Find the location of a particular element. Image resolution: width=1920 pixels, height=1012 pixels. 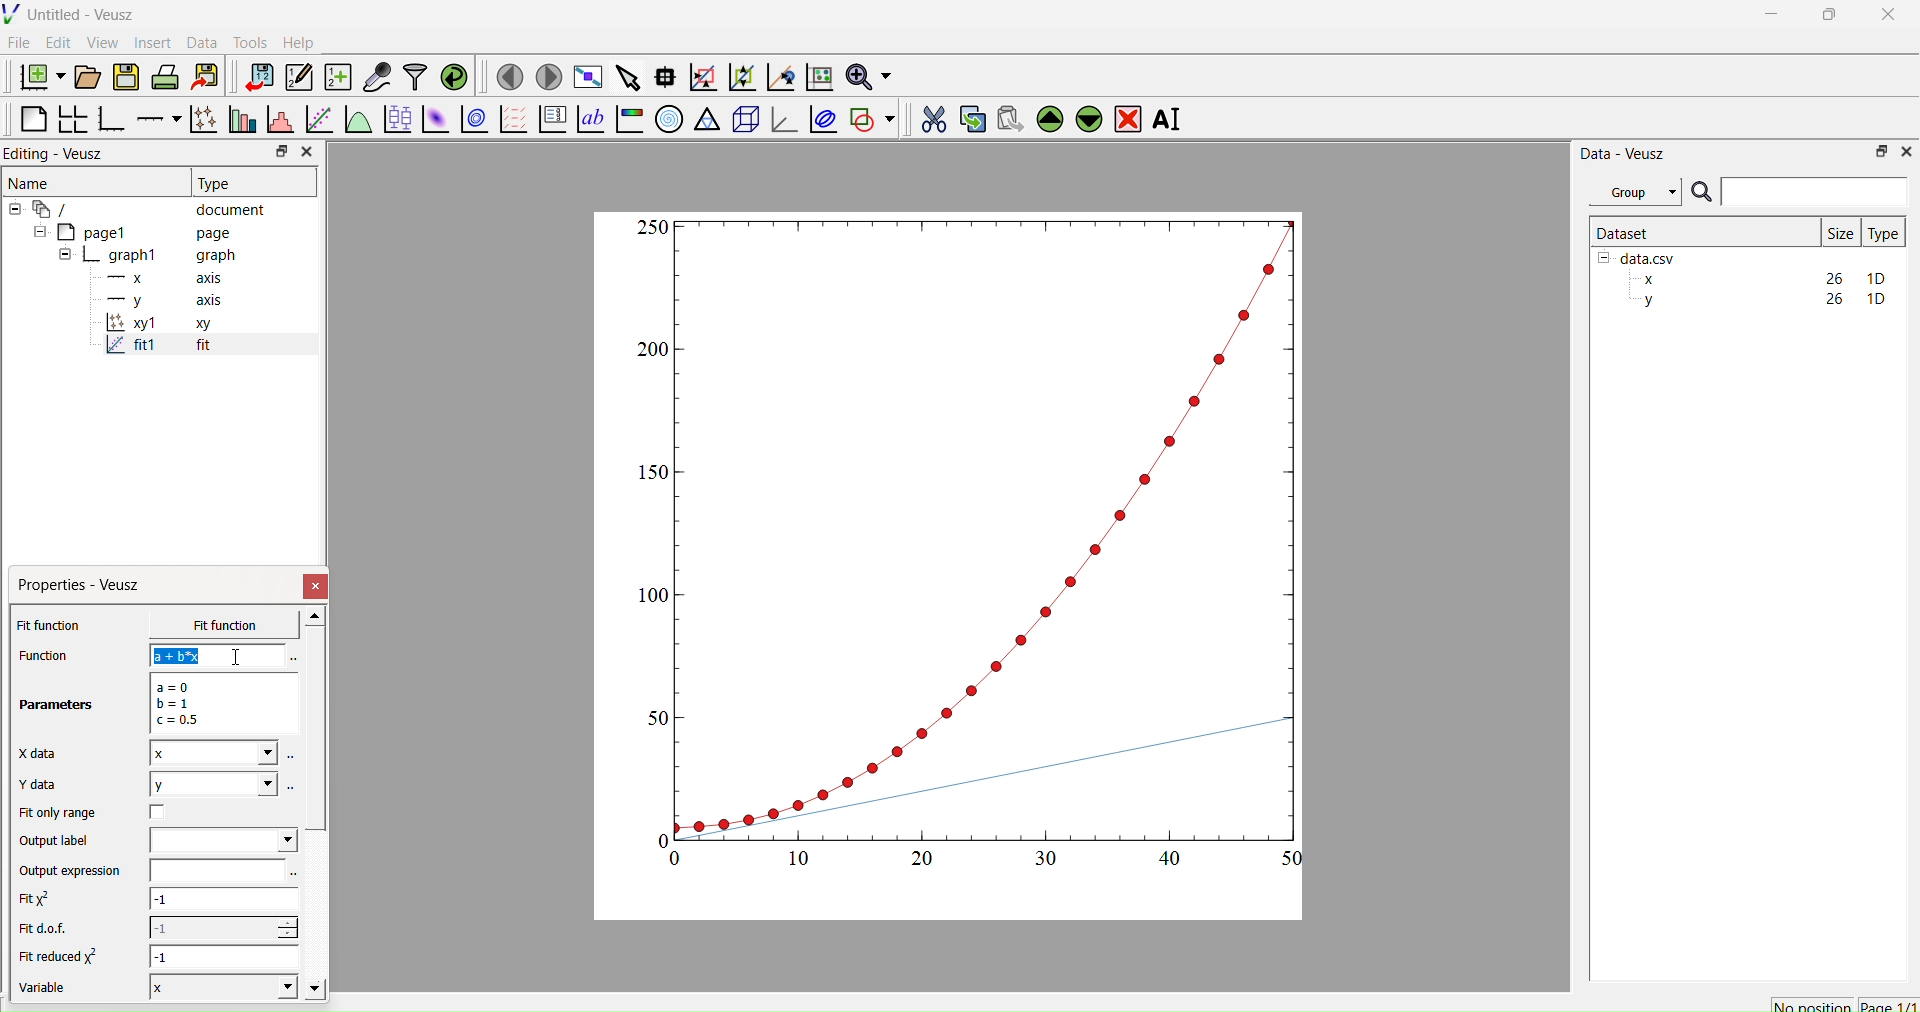

Y data is located at coordinates (50, 785).